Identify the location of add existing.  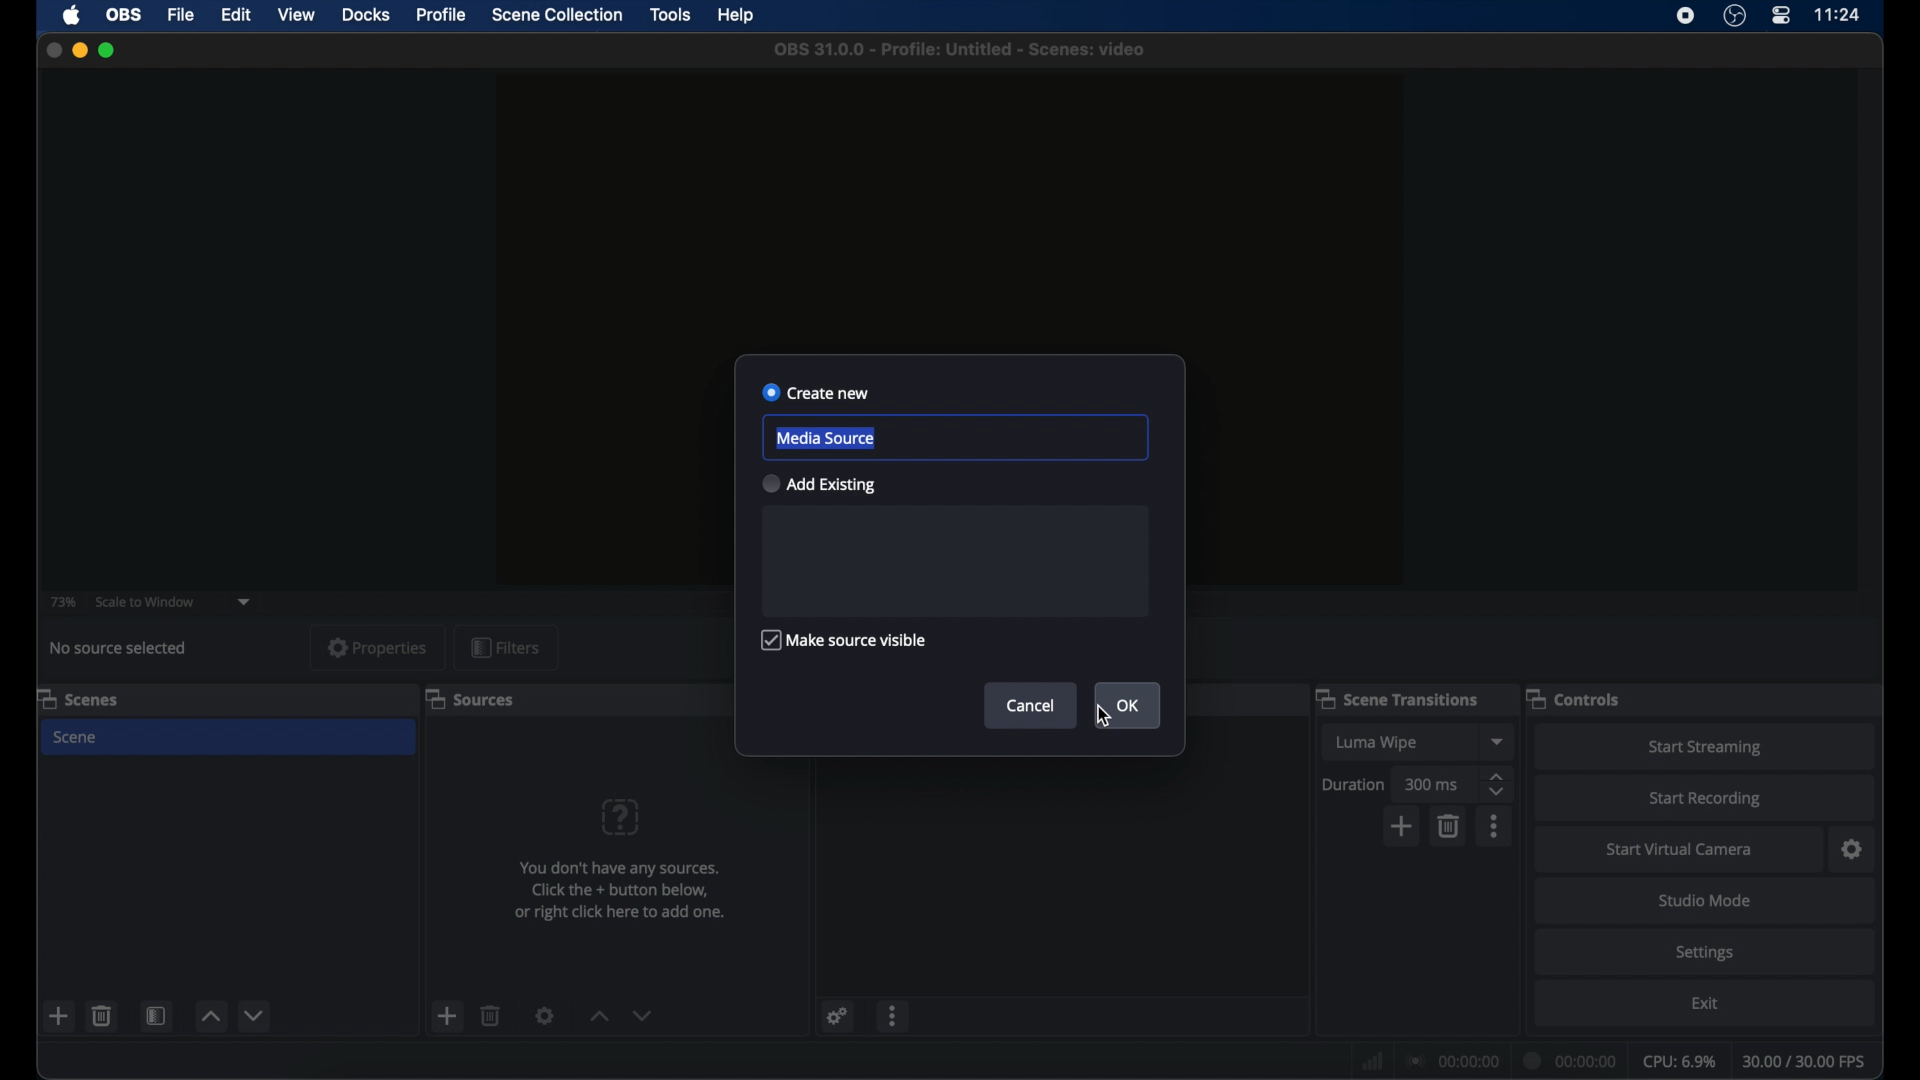
(818, 484).